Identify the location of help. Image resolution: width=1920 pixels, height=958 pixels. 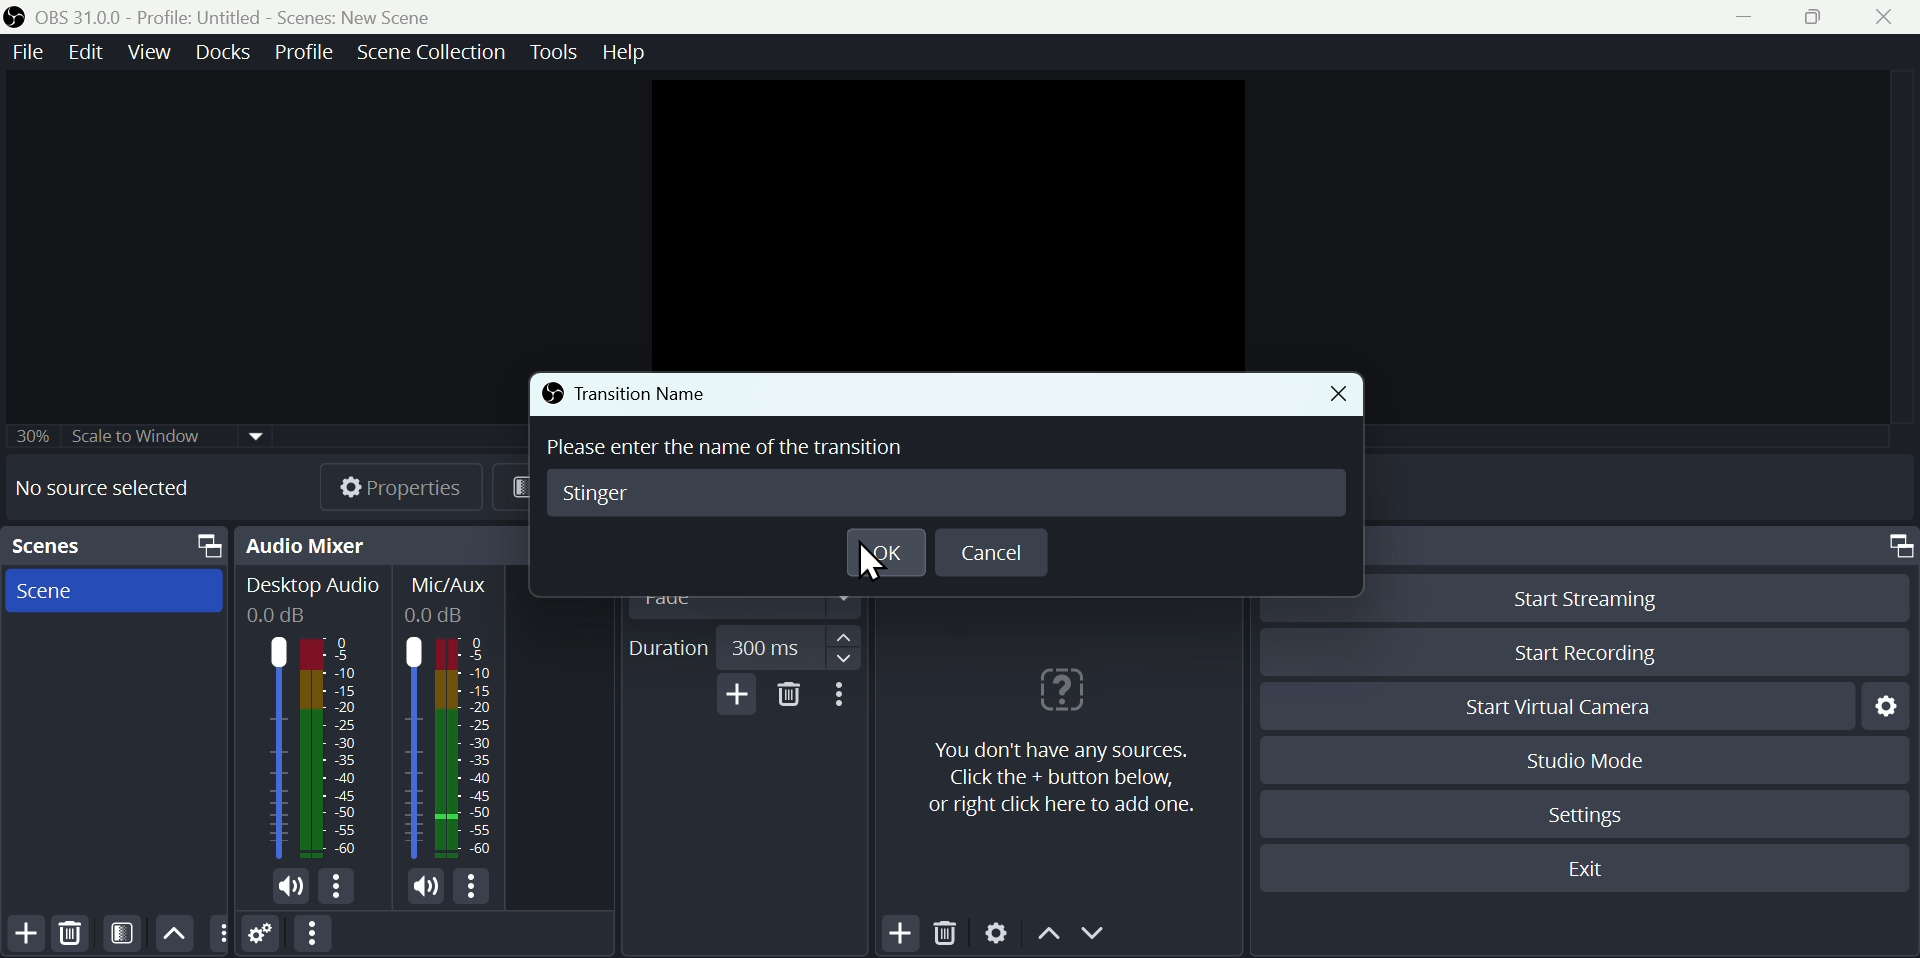
(1056, 735).